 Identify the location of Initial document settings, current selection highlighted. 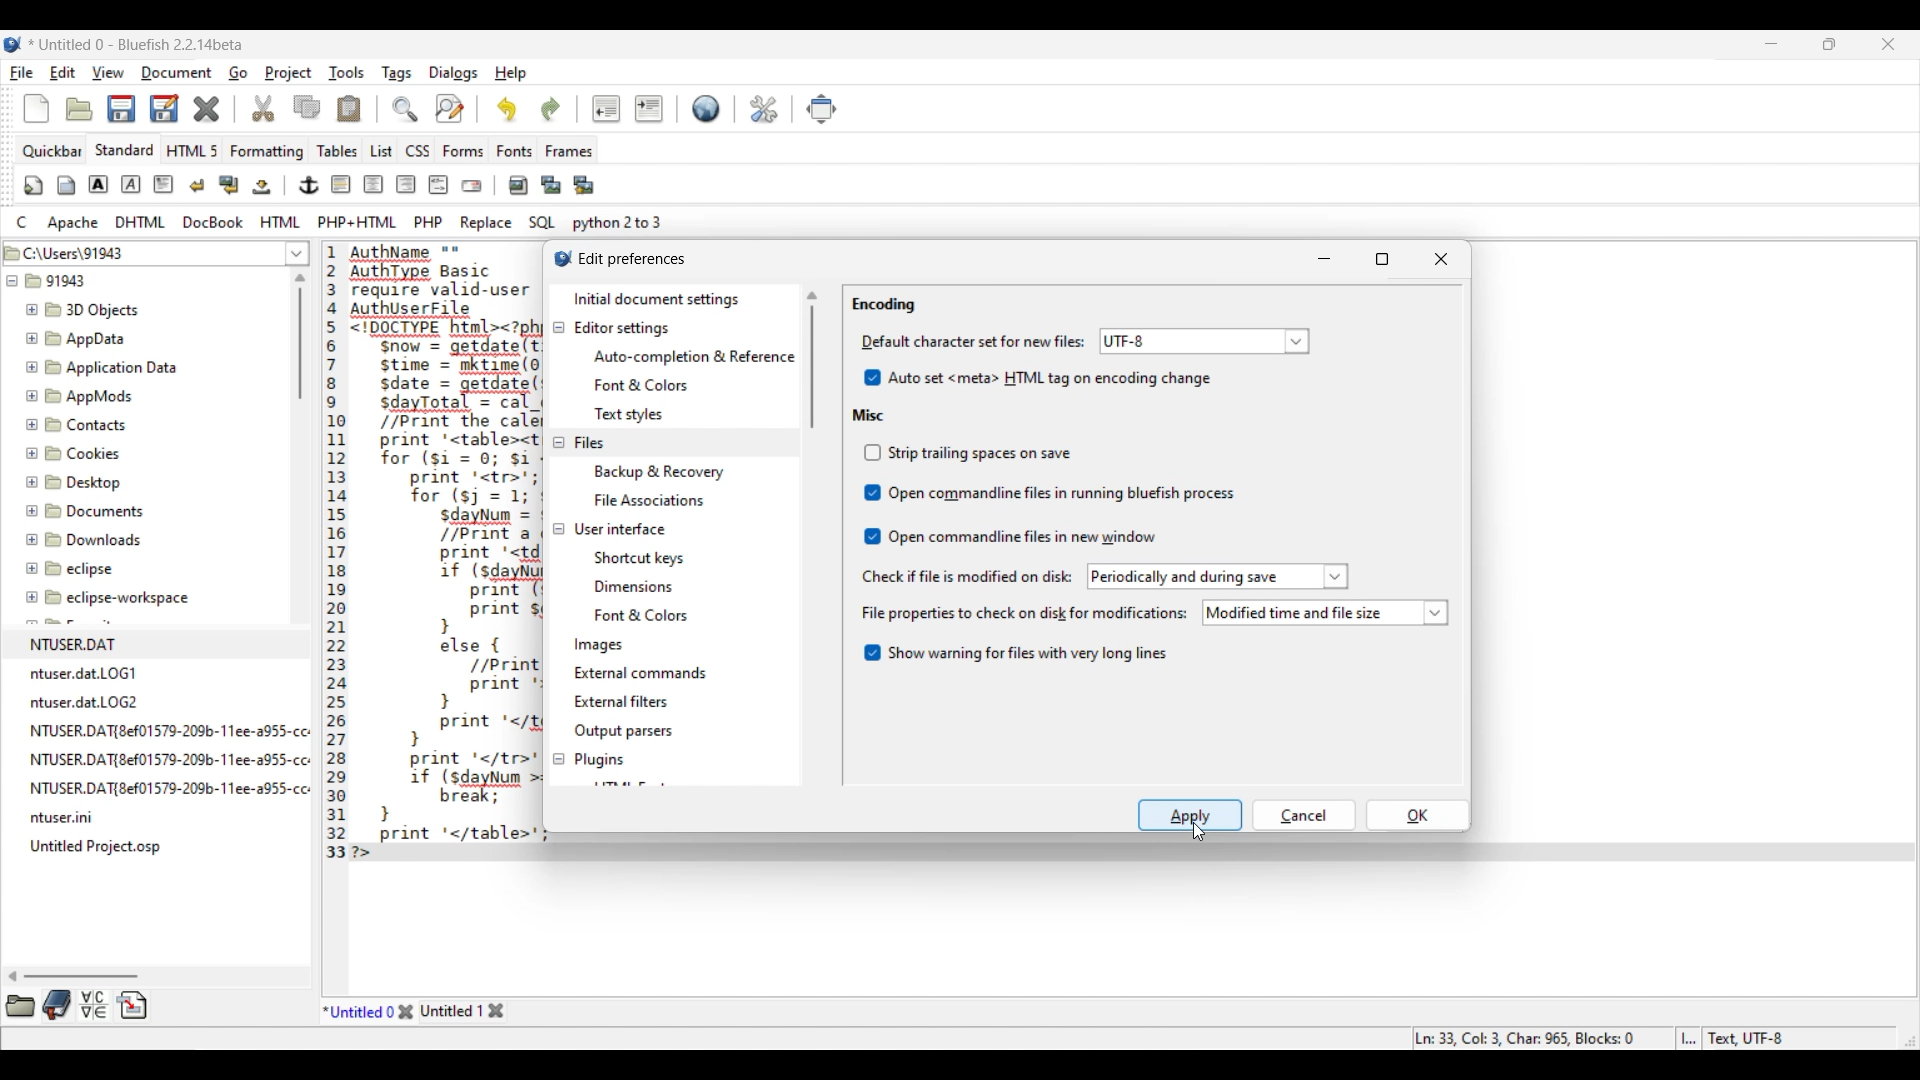
(674, 298).